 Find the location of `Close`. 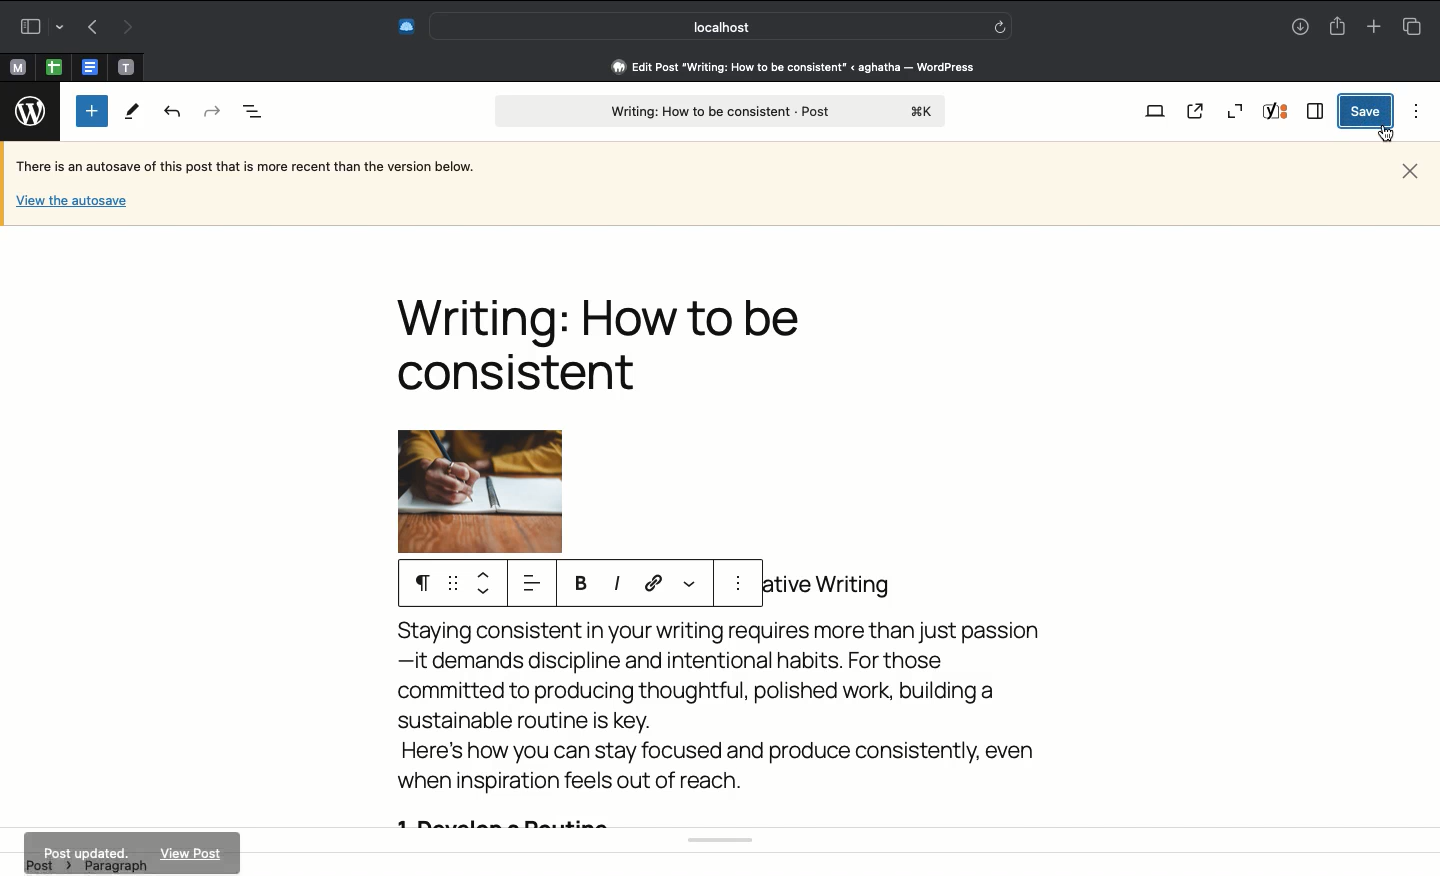

Close is located at coordinates (1410, 169).